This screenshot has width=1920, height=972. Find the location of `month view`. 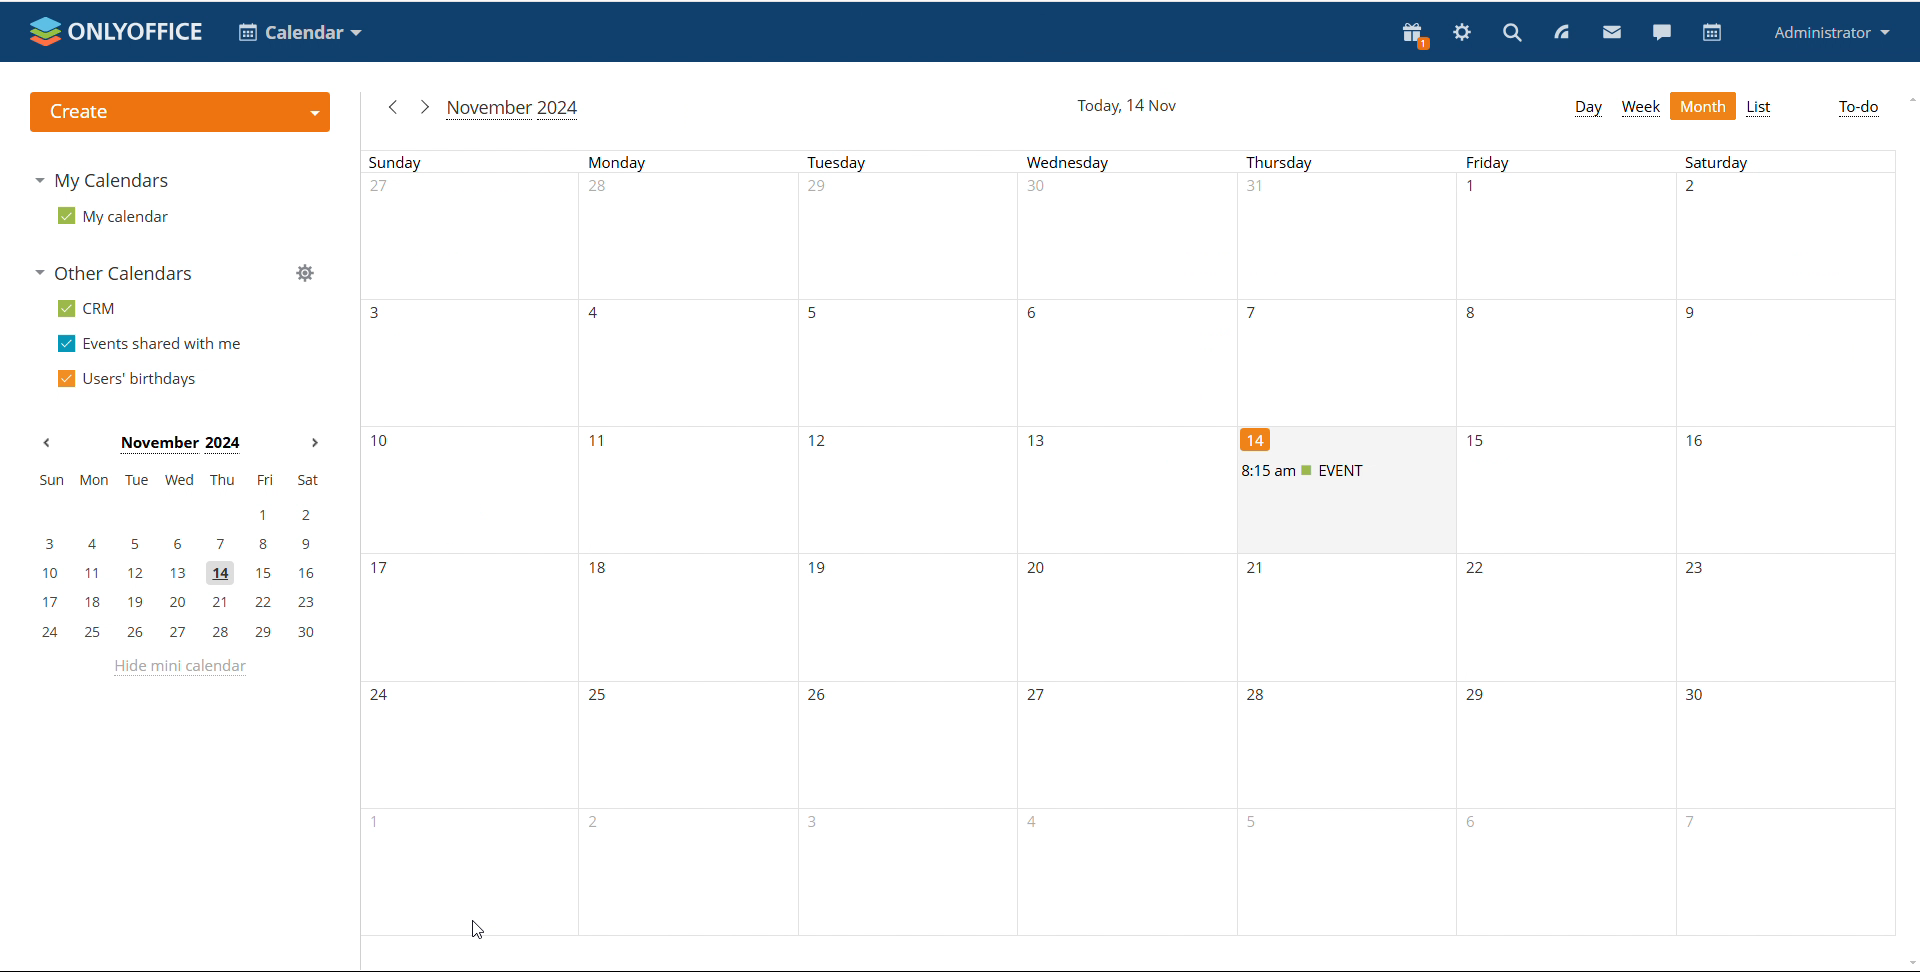

month view is located at coordinates (1704, 105).